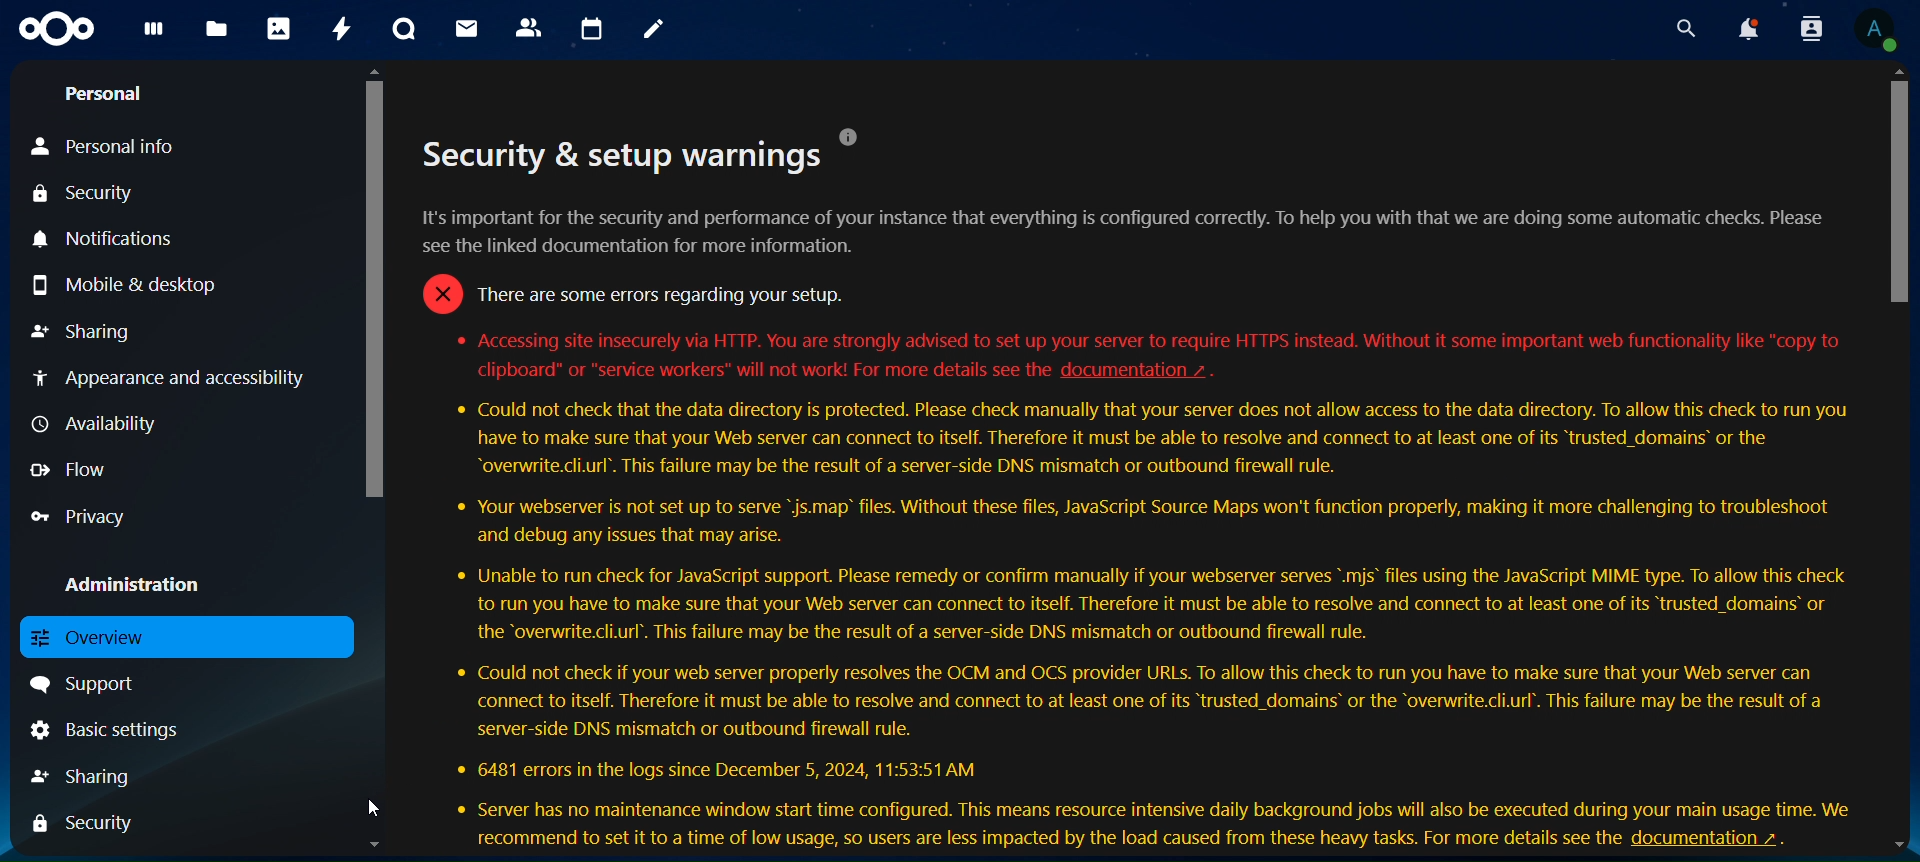 This screenshot has height=862, width=1920. Describe the element at coordinates (463, 28) in the screenshot. I see `mail` at that location.